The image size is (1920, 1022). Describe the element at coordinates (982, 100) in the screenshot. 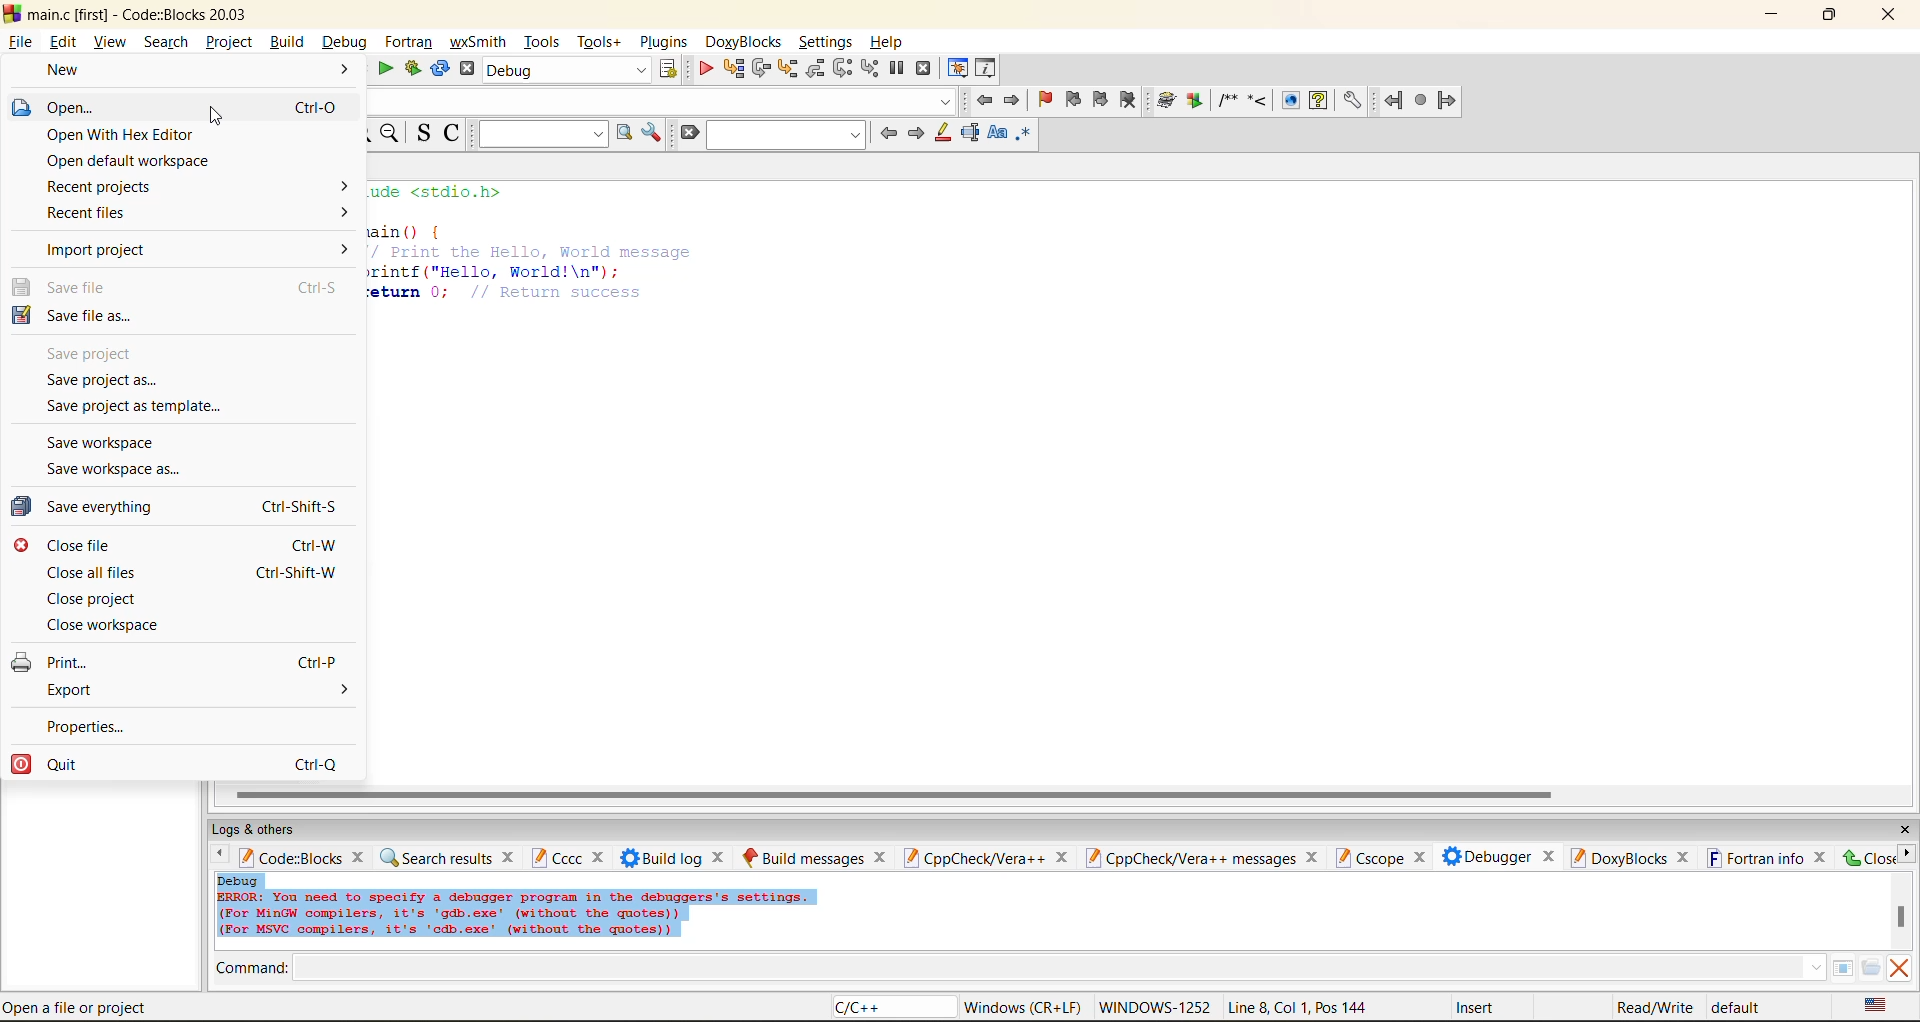

I see `jump back` at that location.